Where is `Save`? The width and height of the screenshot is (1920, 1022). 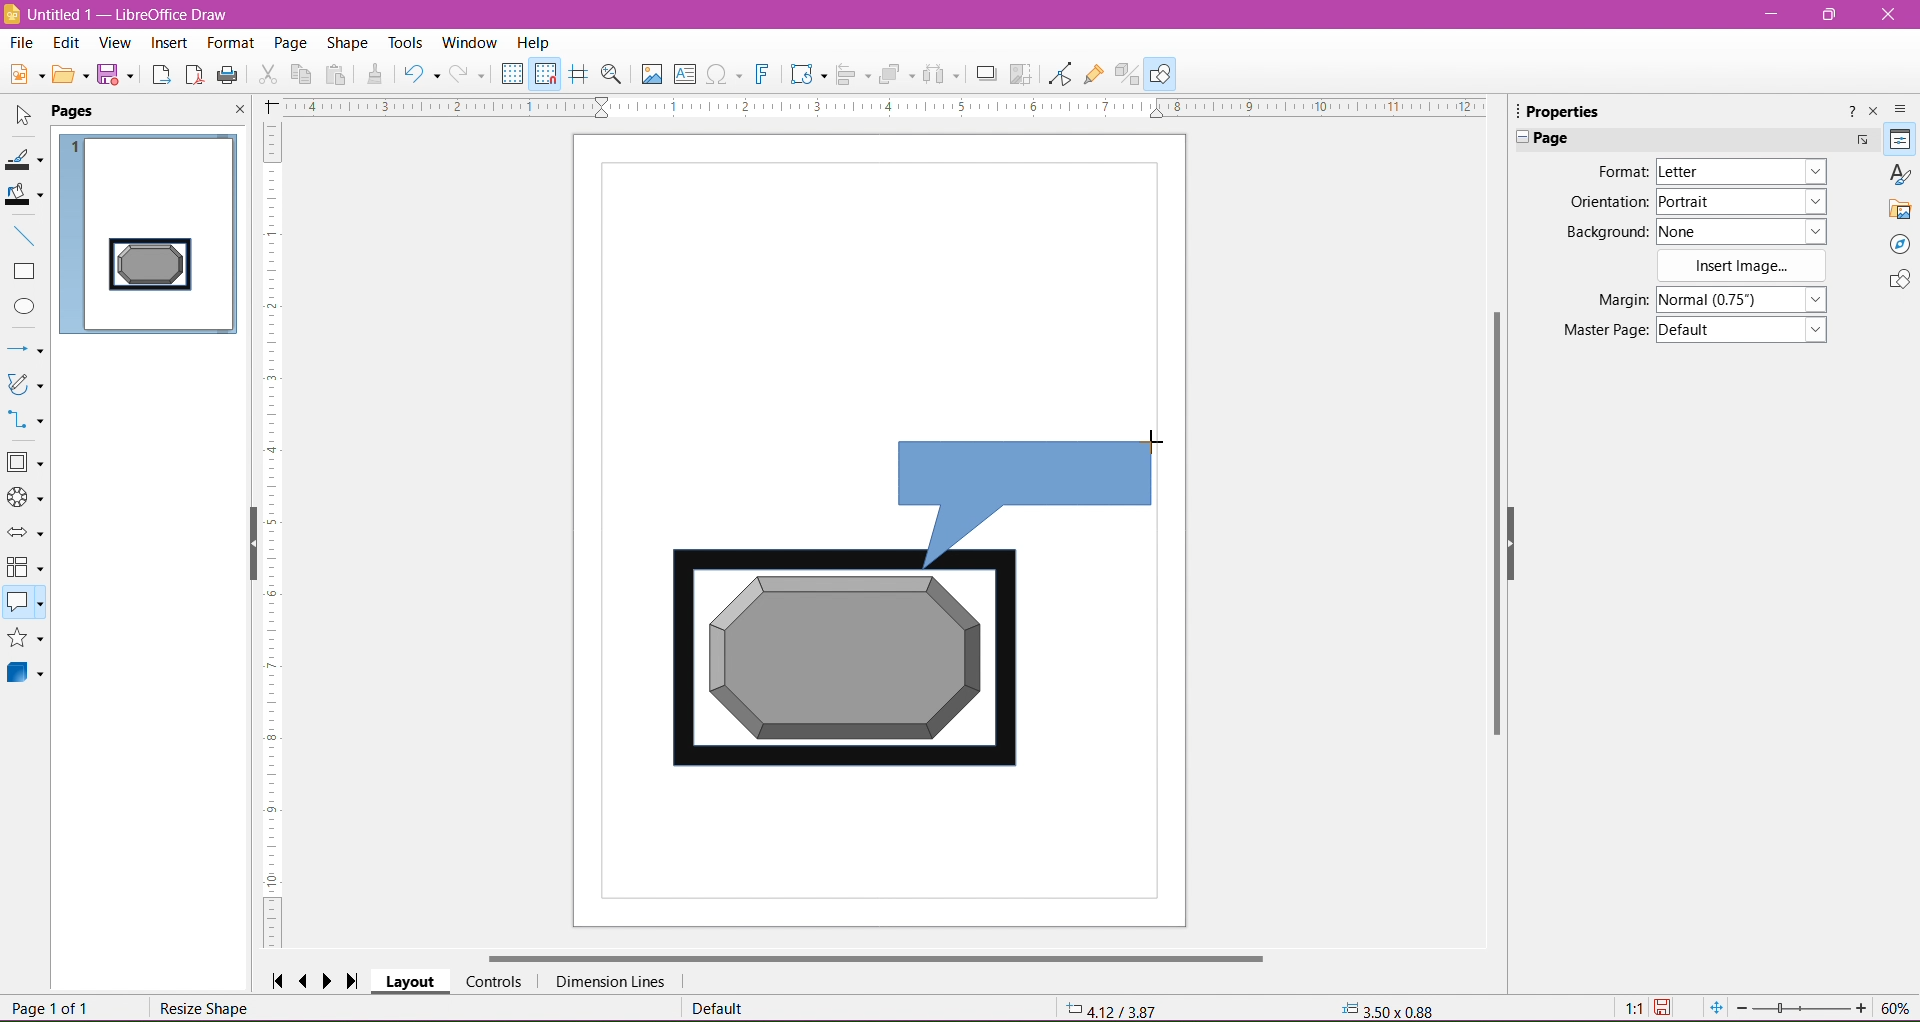
Save is located at coordinates (119, 78).